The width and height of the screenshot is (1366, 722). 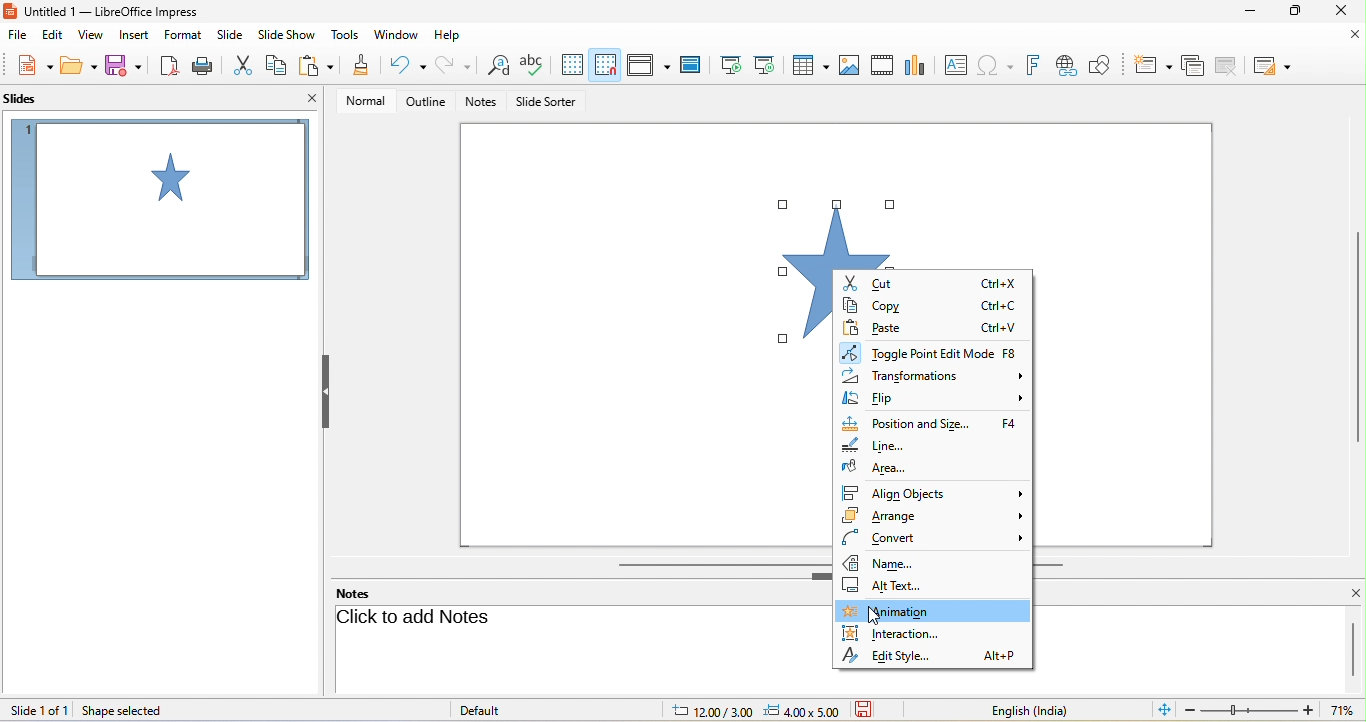 What do you see at coordinates (32, 98) in the screenshot?
I see `slides` at bounding box center [32, 98].